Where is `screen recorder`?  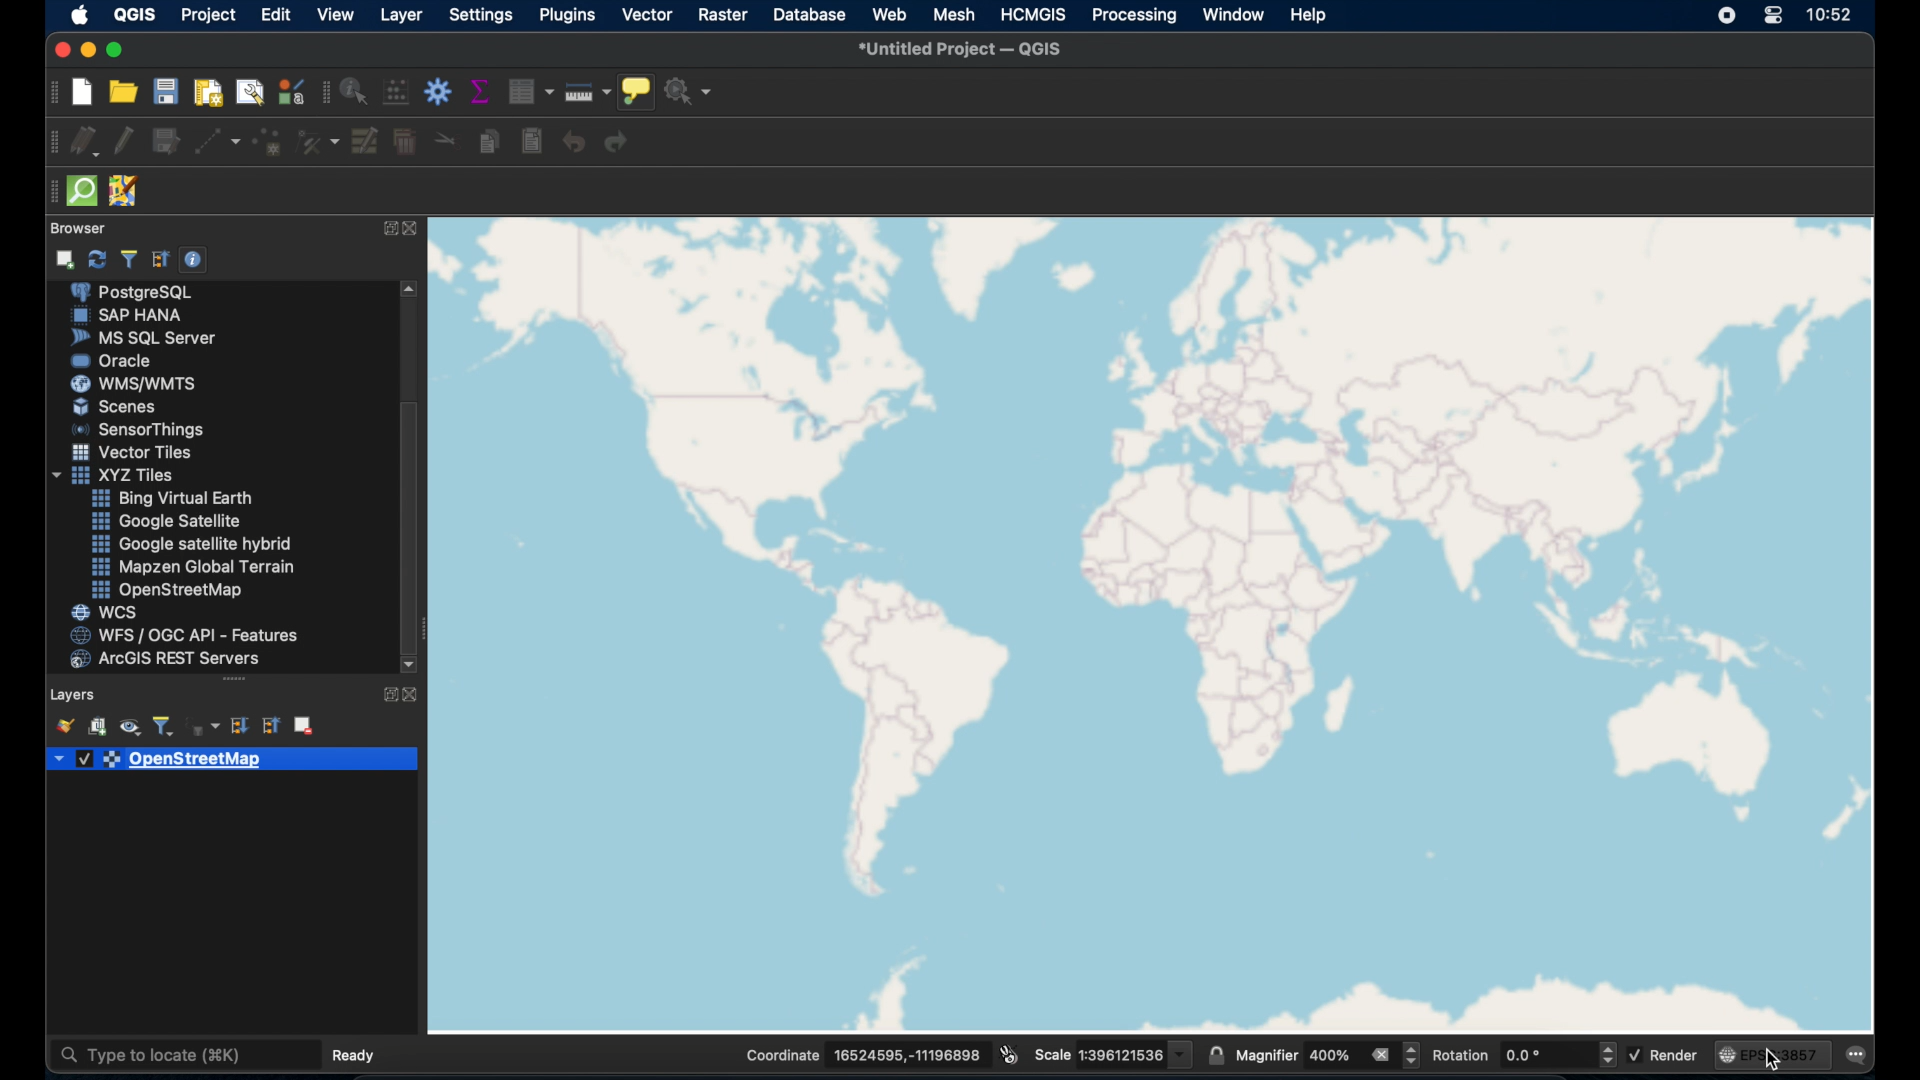 screen recorder is located at coordinates (1718, 17).